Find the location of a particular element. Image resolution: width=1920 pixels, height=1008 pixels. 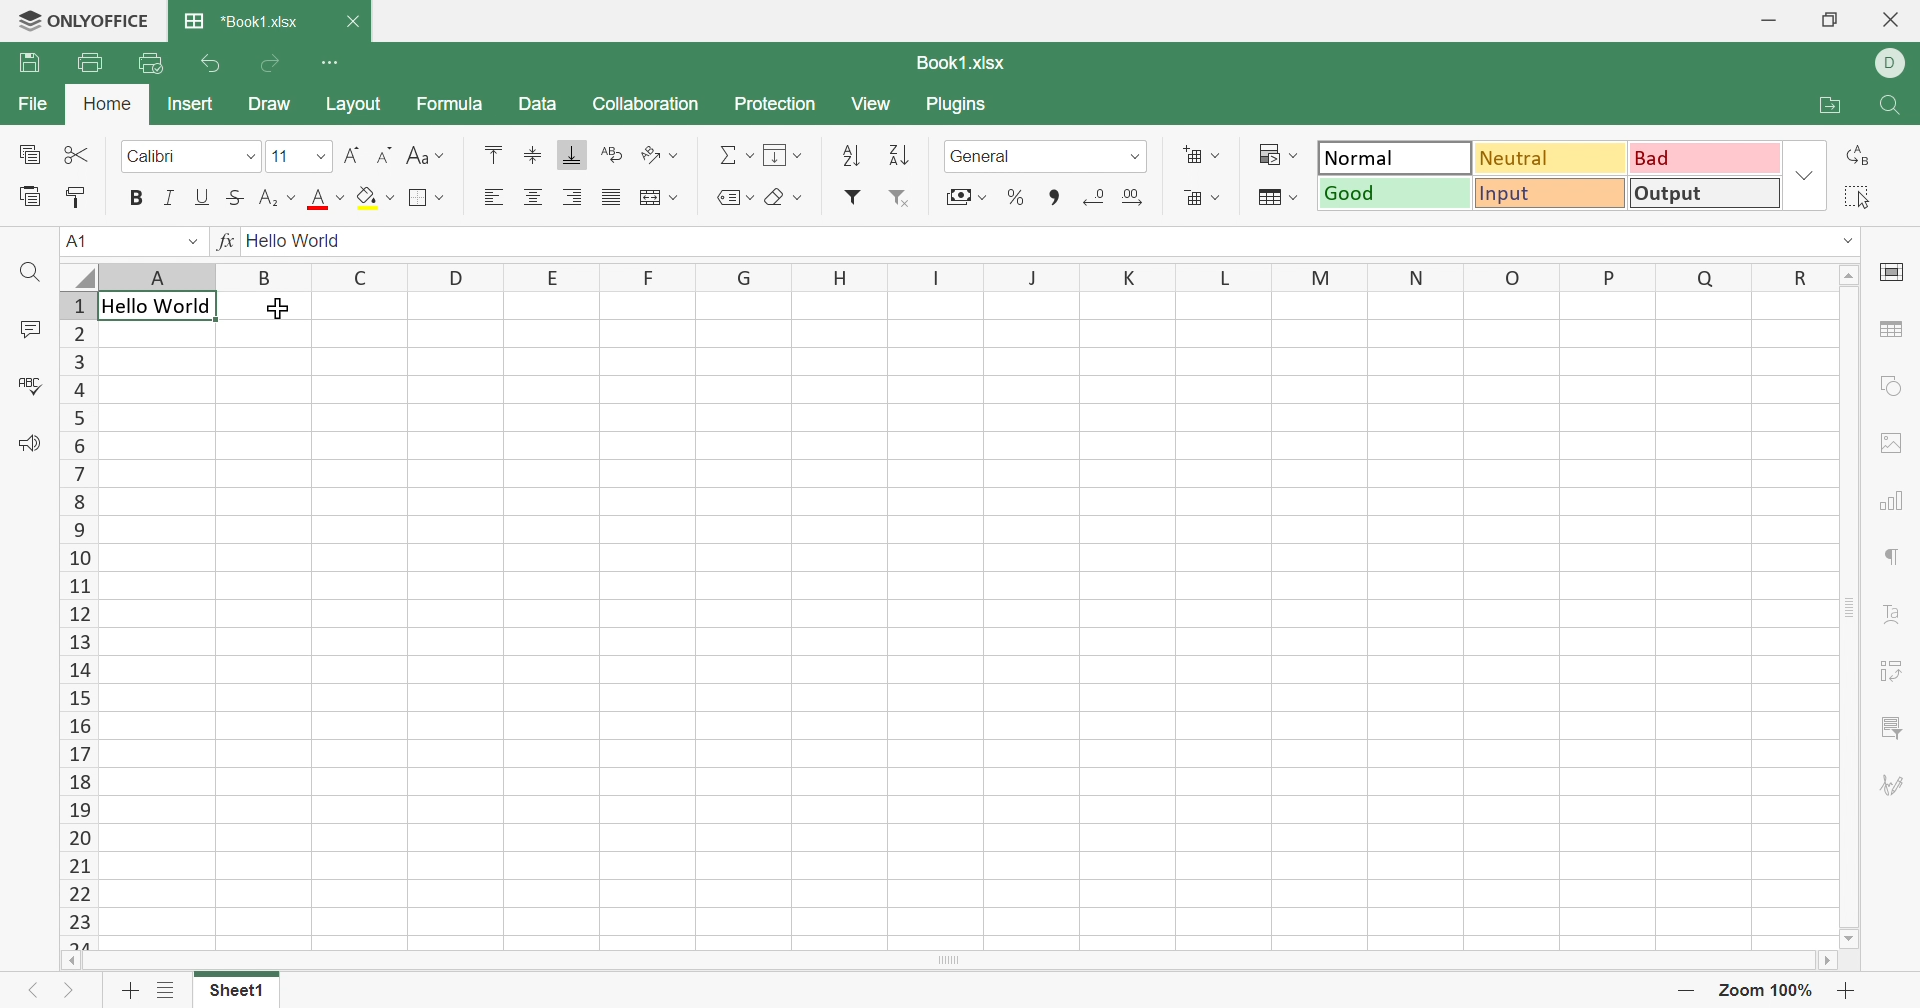

Spell checking is located at coordinates (33, 386).